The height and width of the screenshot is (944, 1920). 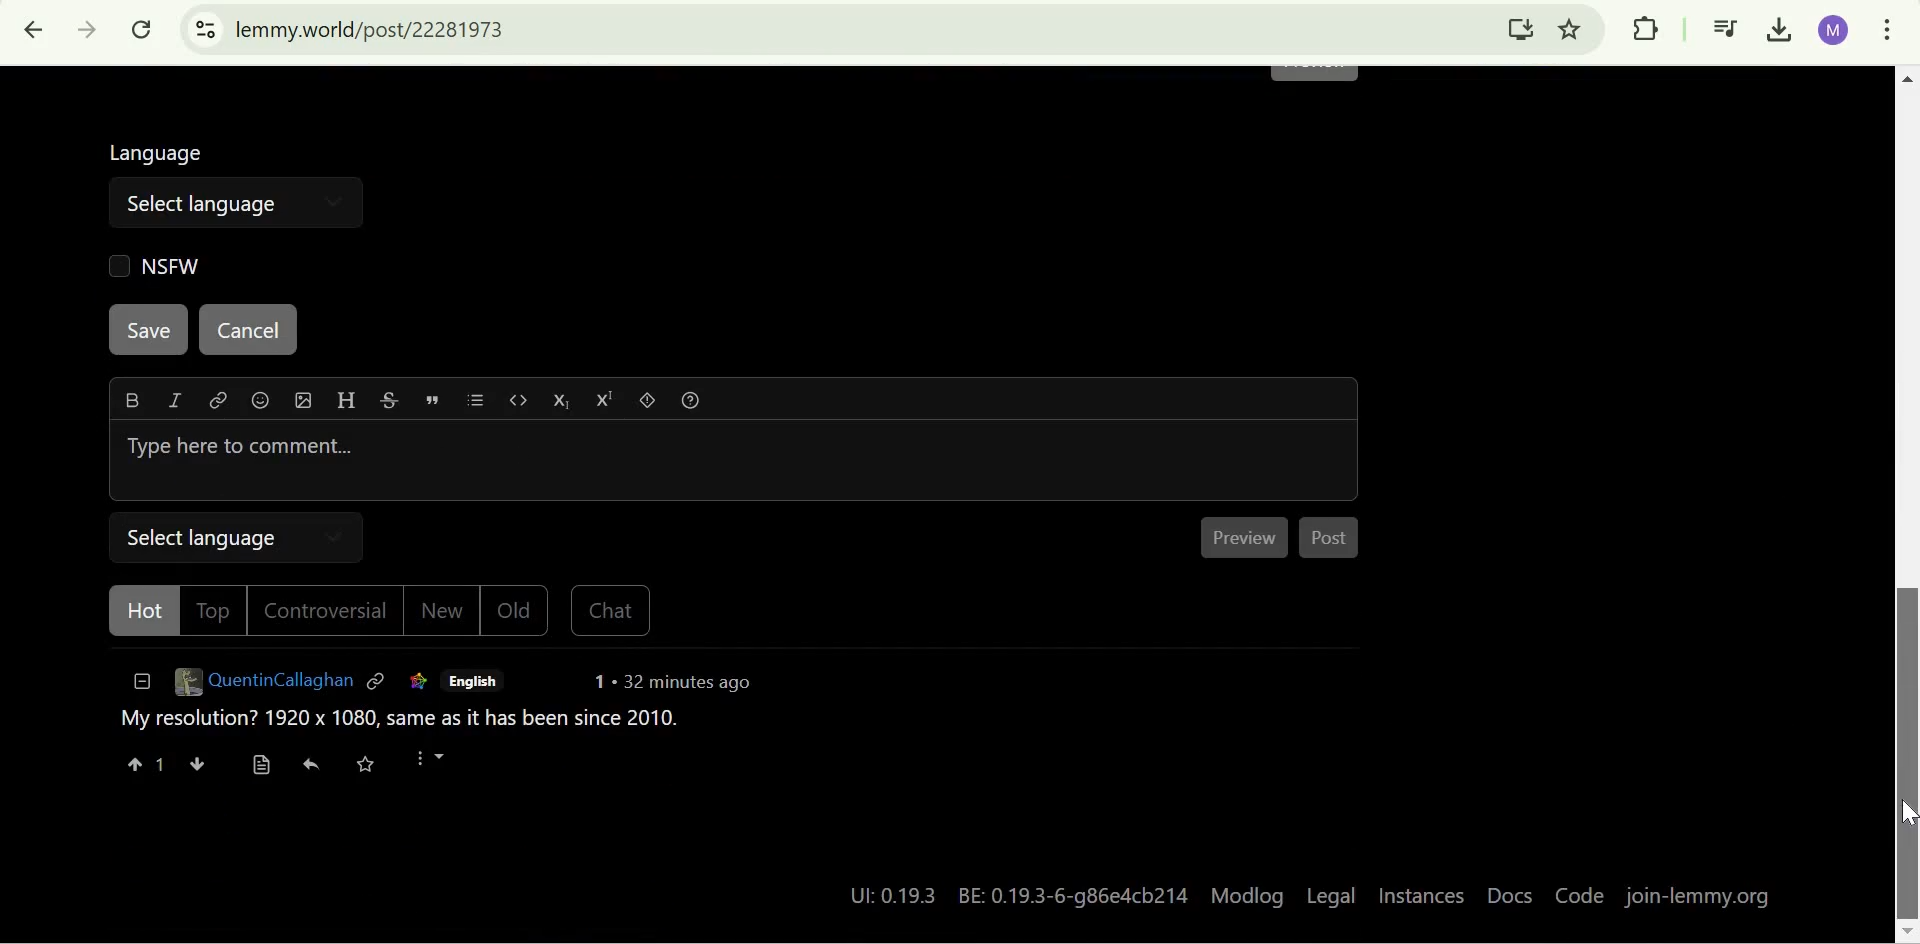 What do you see at coordinates (137, 613) in the screenshot?
I see `Hot` at bounding box center [137, 613].